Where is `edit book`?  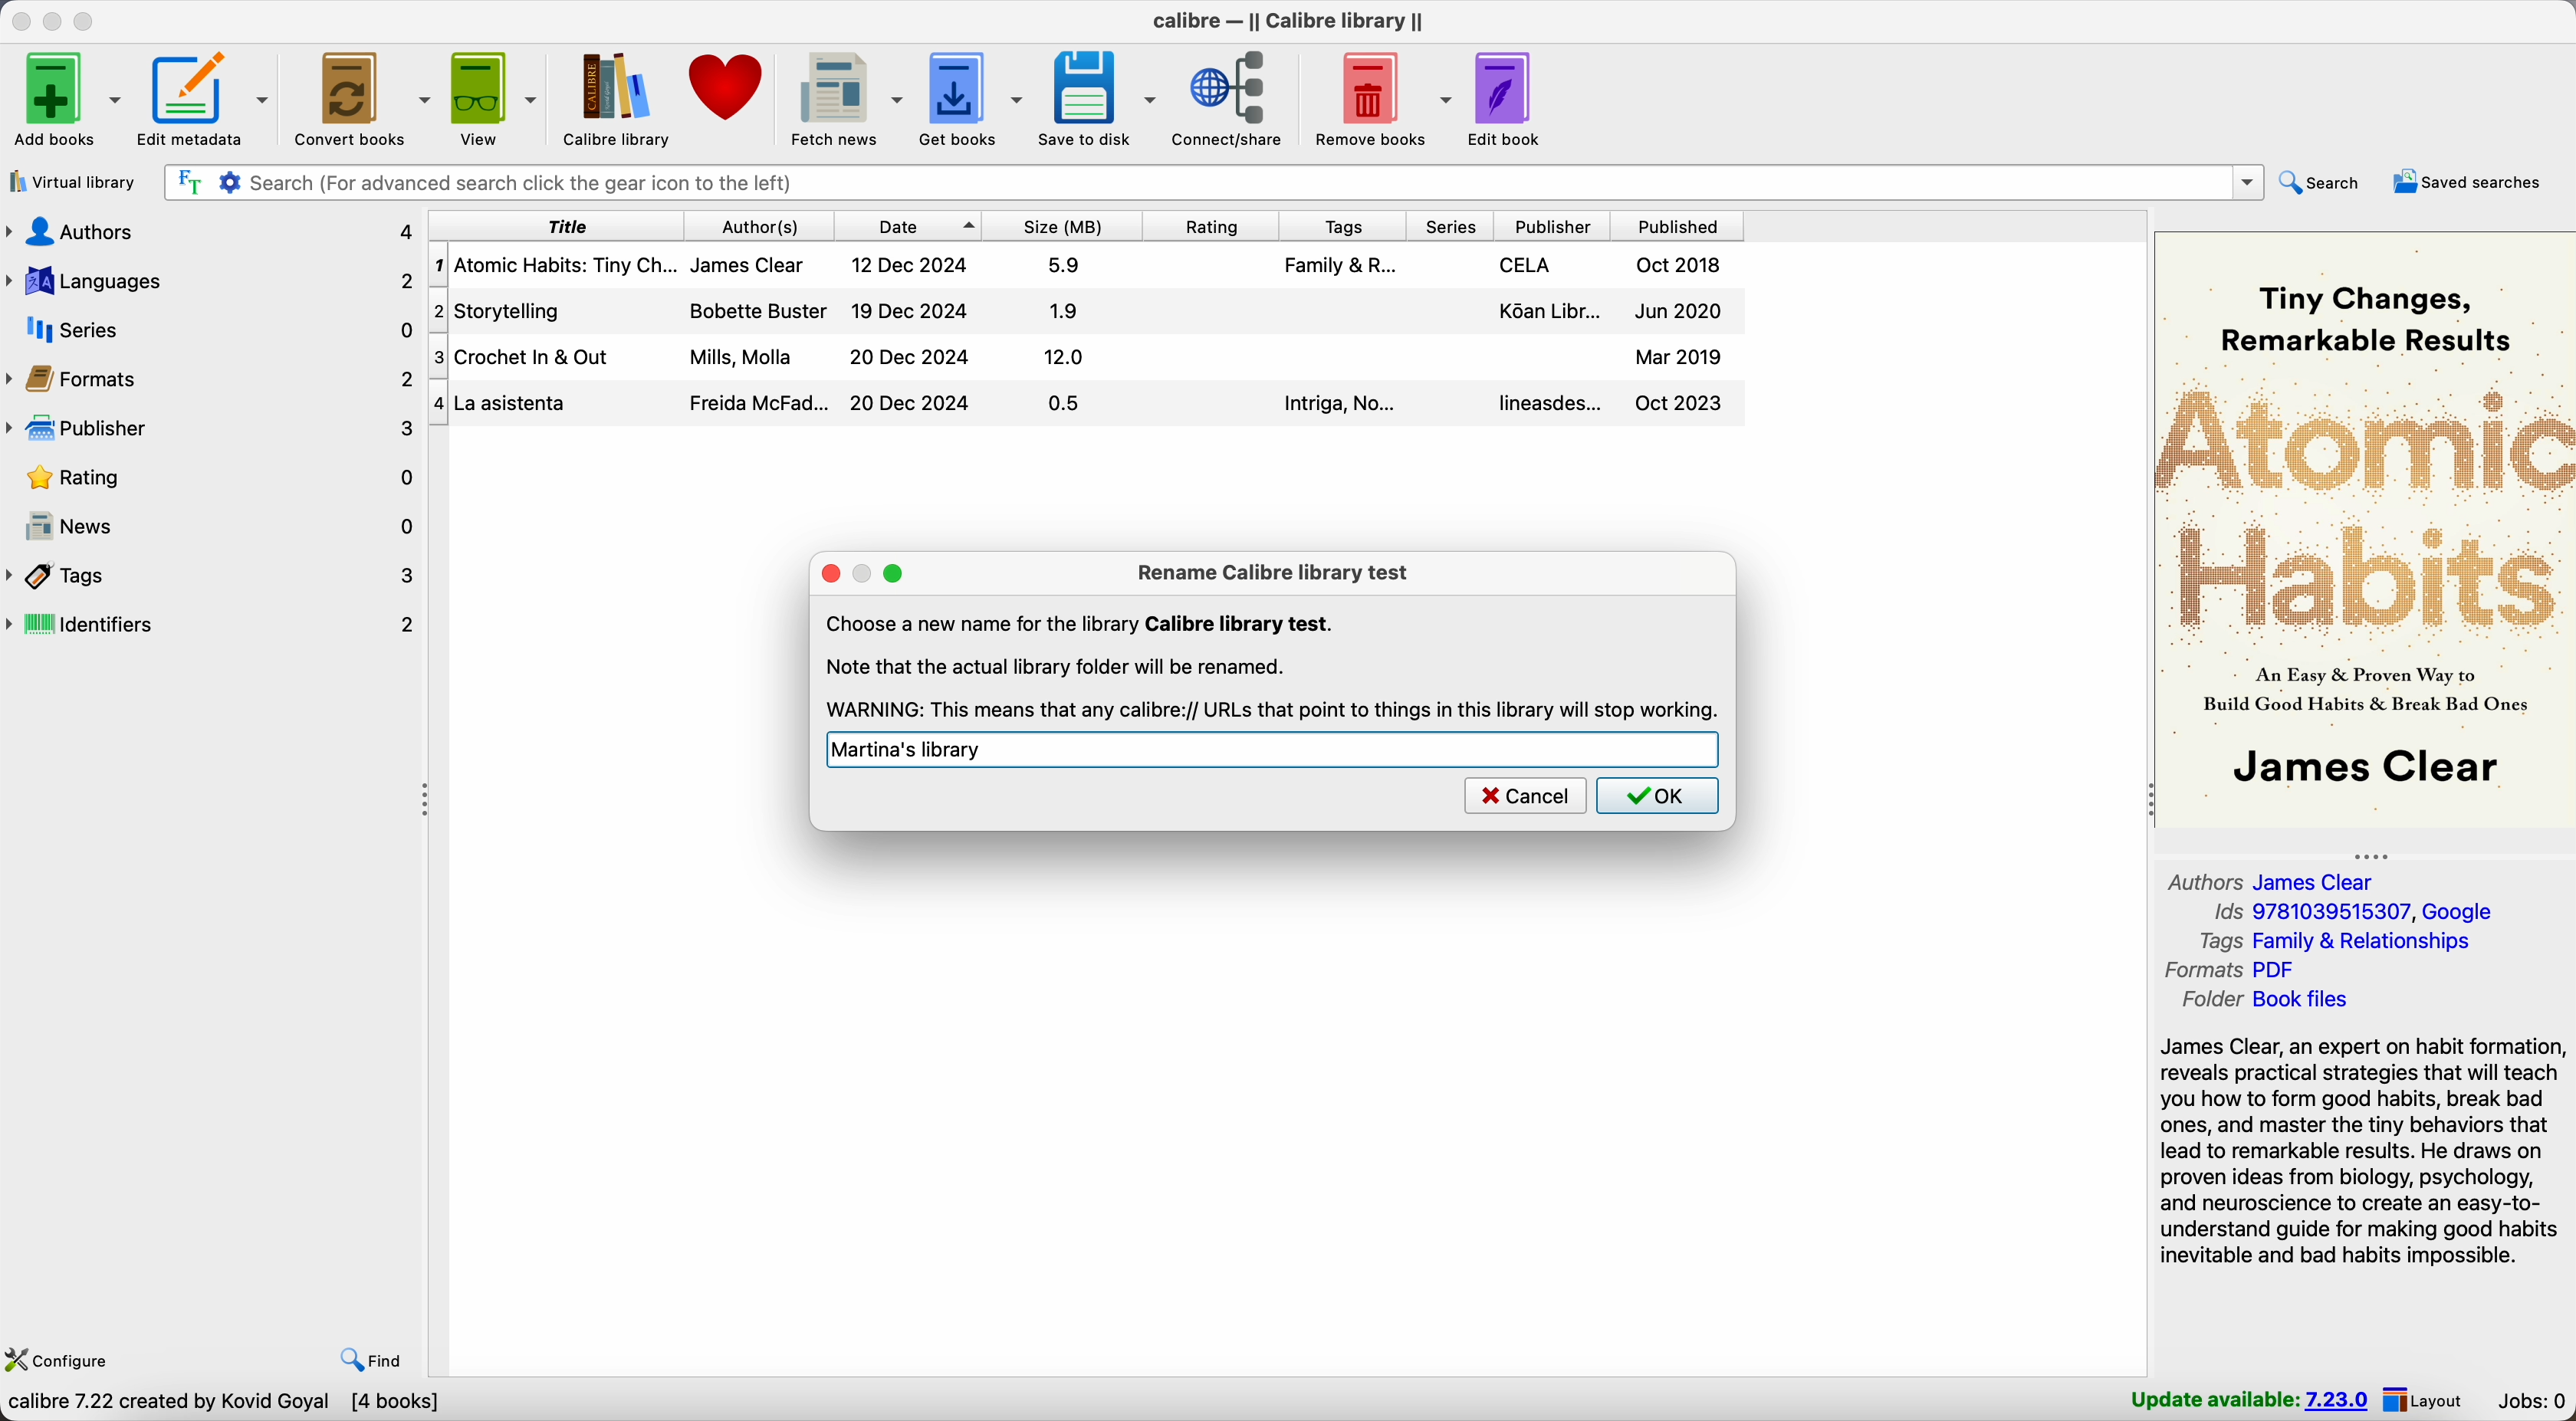 edit book is located at coordinates (1508, 100).